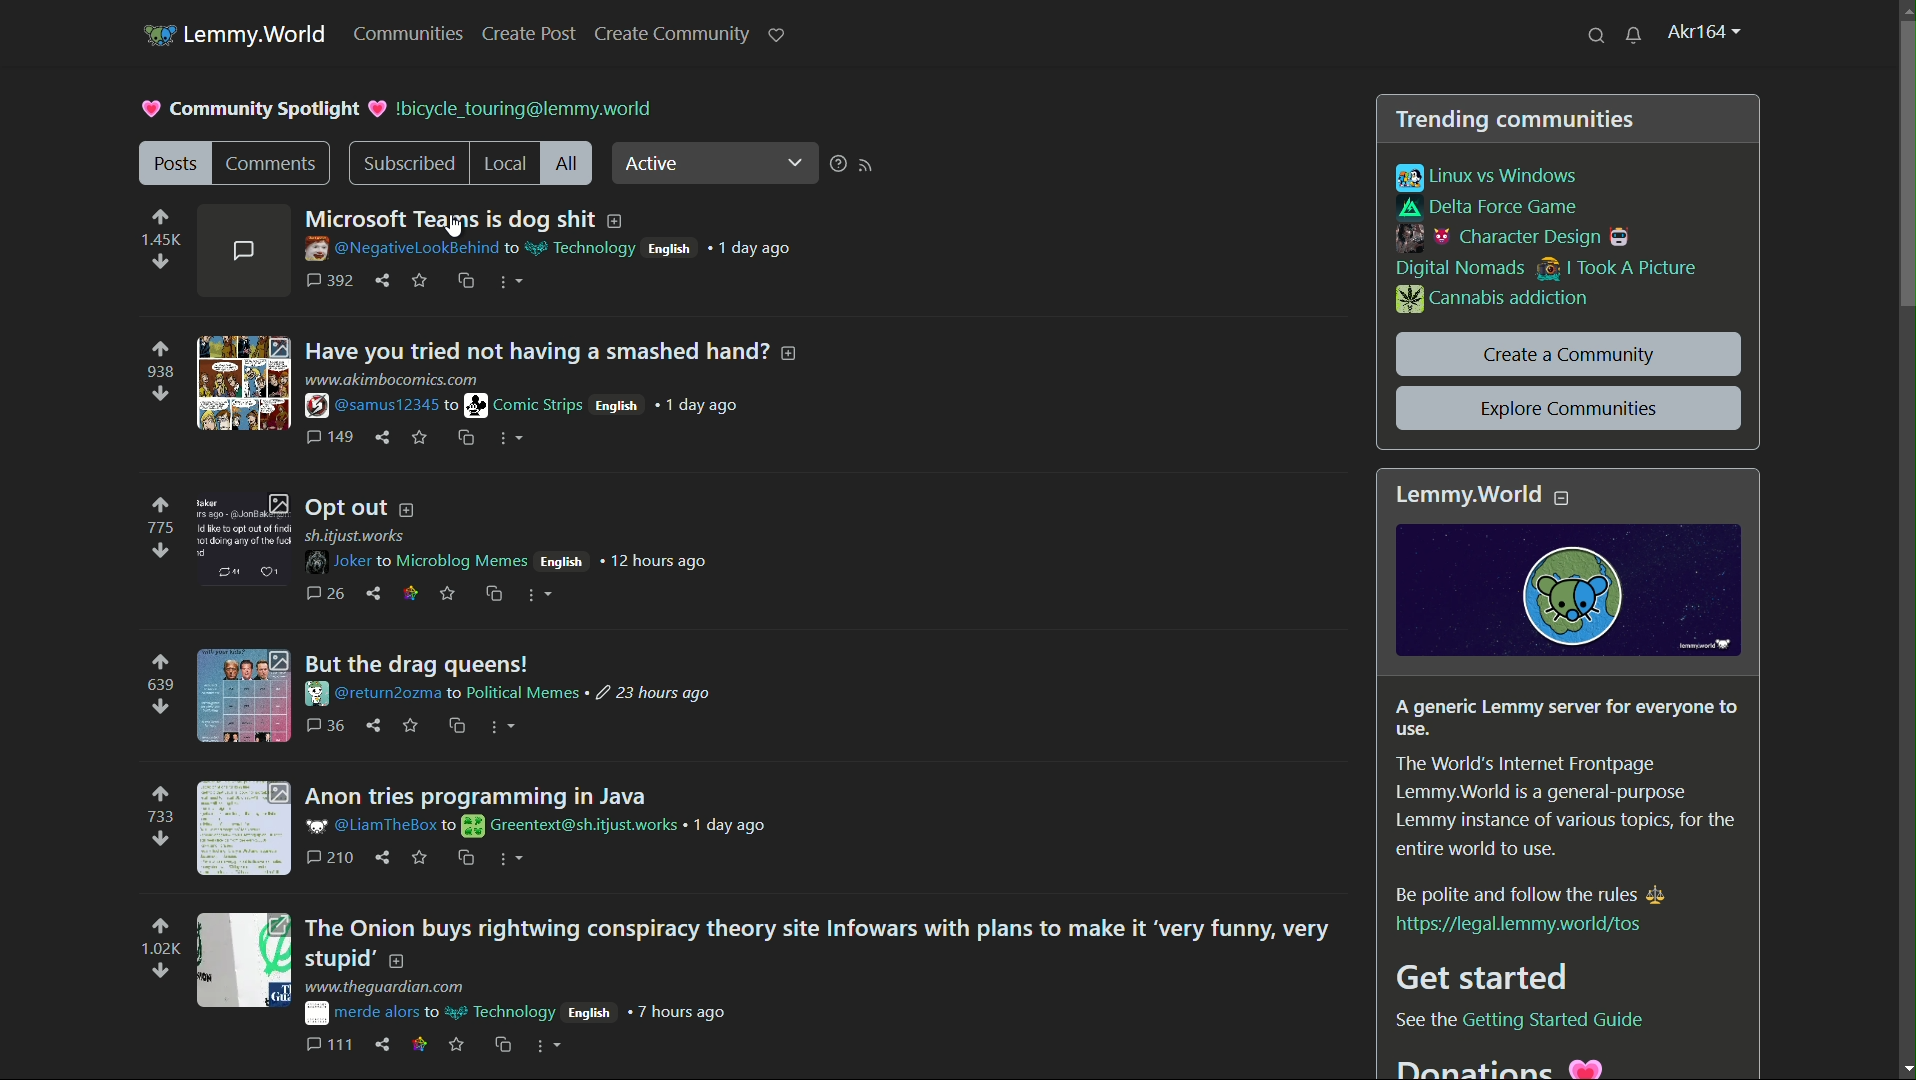  Describe the element at coordinates (375, 726) in the screenshot. I see `share` at that location.